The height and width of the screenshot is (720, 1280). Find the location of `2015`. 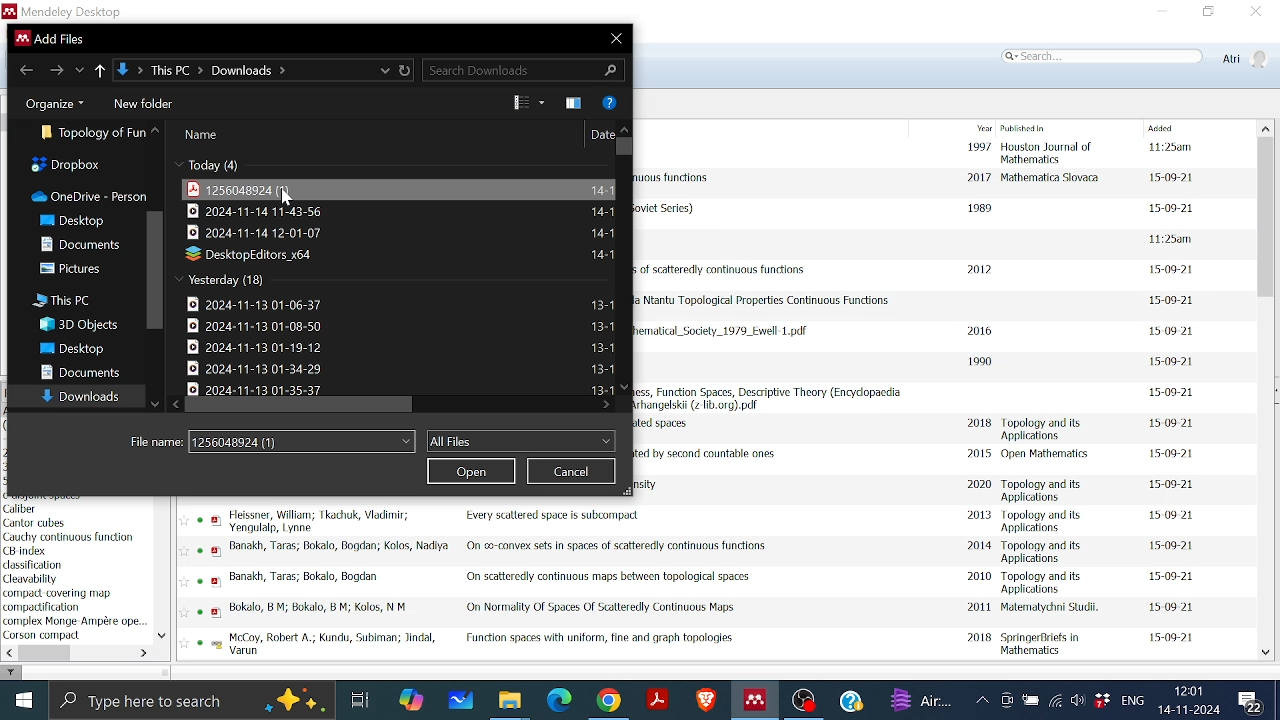

2015 is located at coordinates (976, 453).